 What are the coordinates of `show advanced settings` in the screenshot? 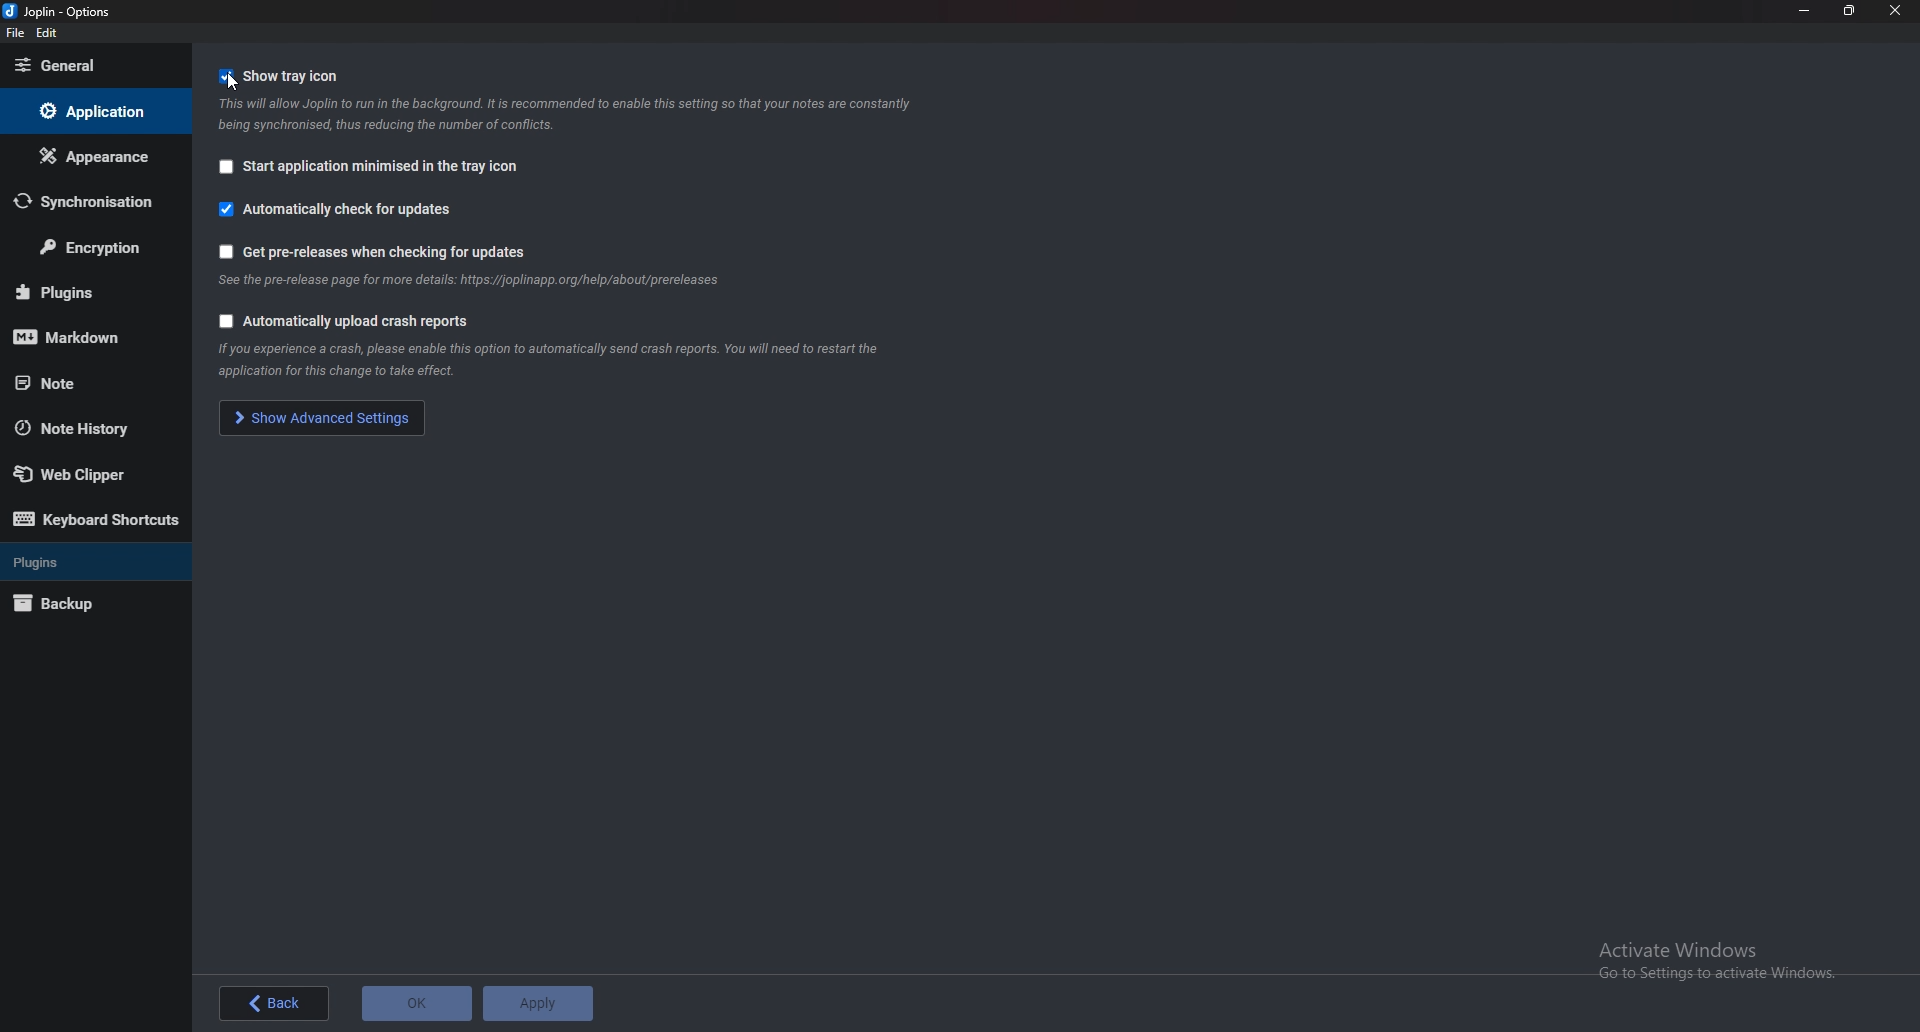 It's located at (325, 417).